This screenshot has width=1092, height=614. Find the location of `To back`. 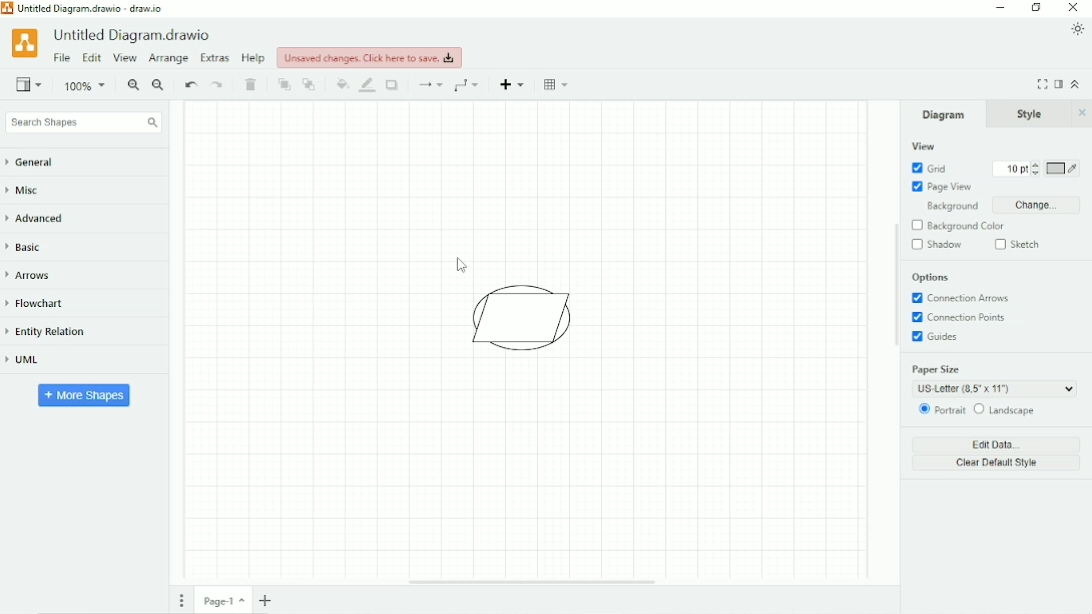

To back is located at coordinates (310, 84).